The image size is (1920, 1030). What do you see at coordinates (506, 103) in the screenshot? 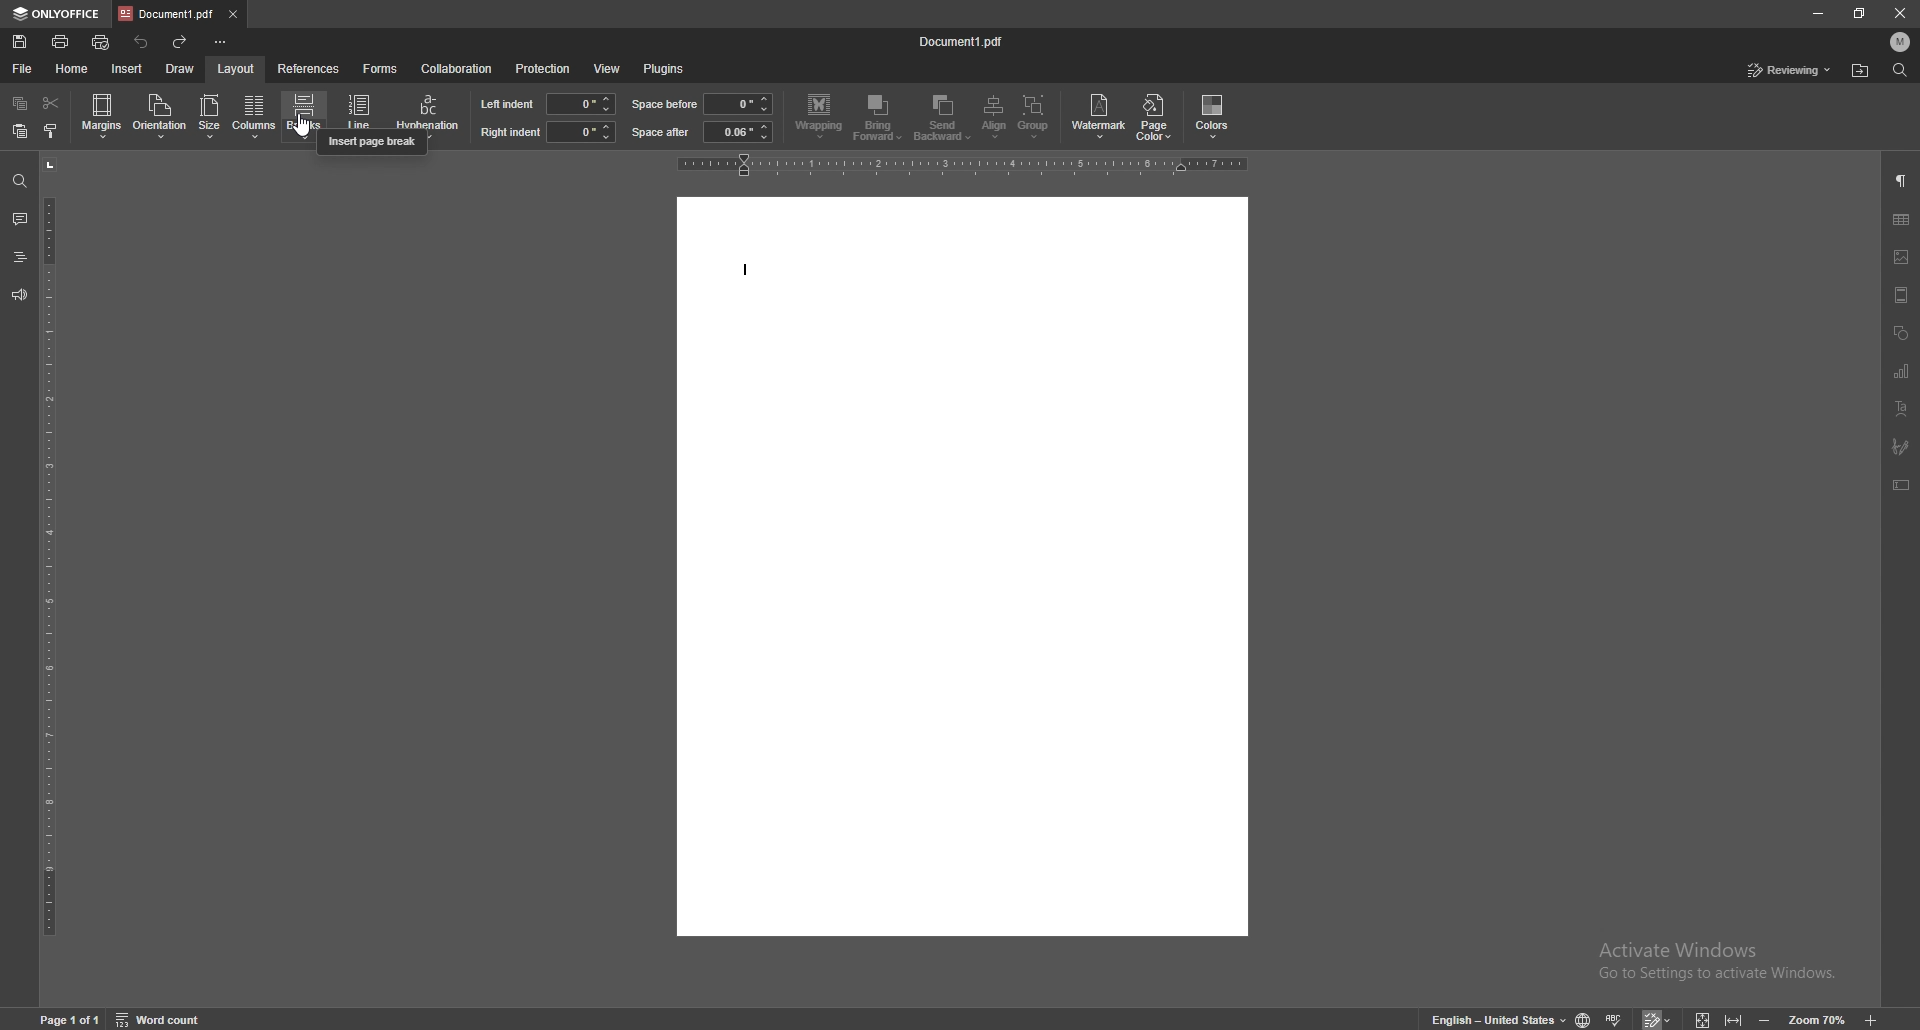
I see `left indent` at bounding box center [506, 103].